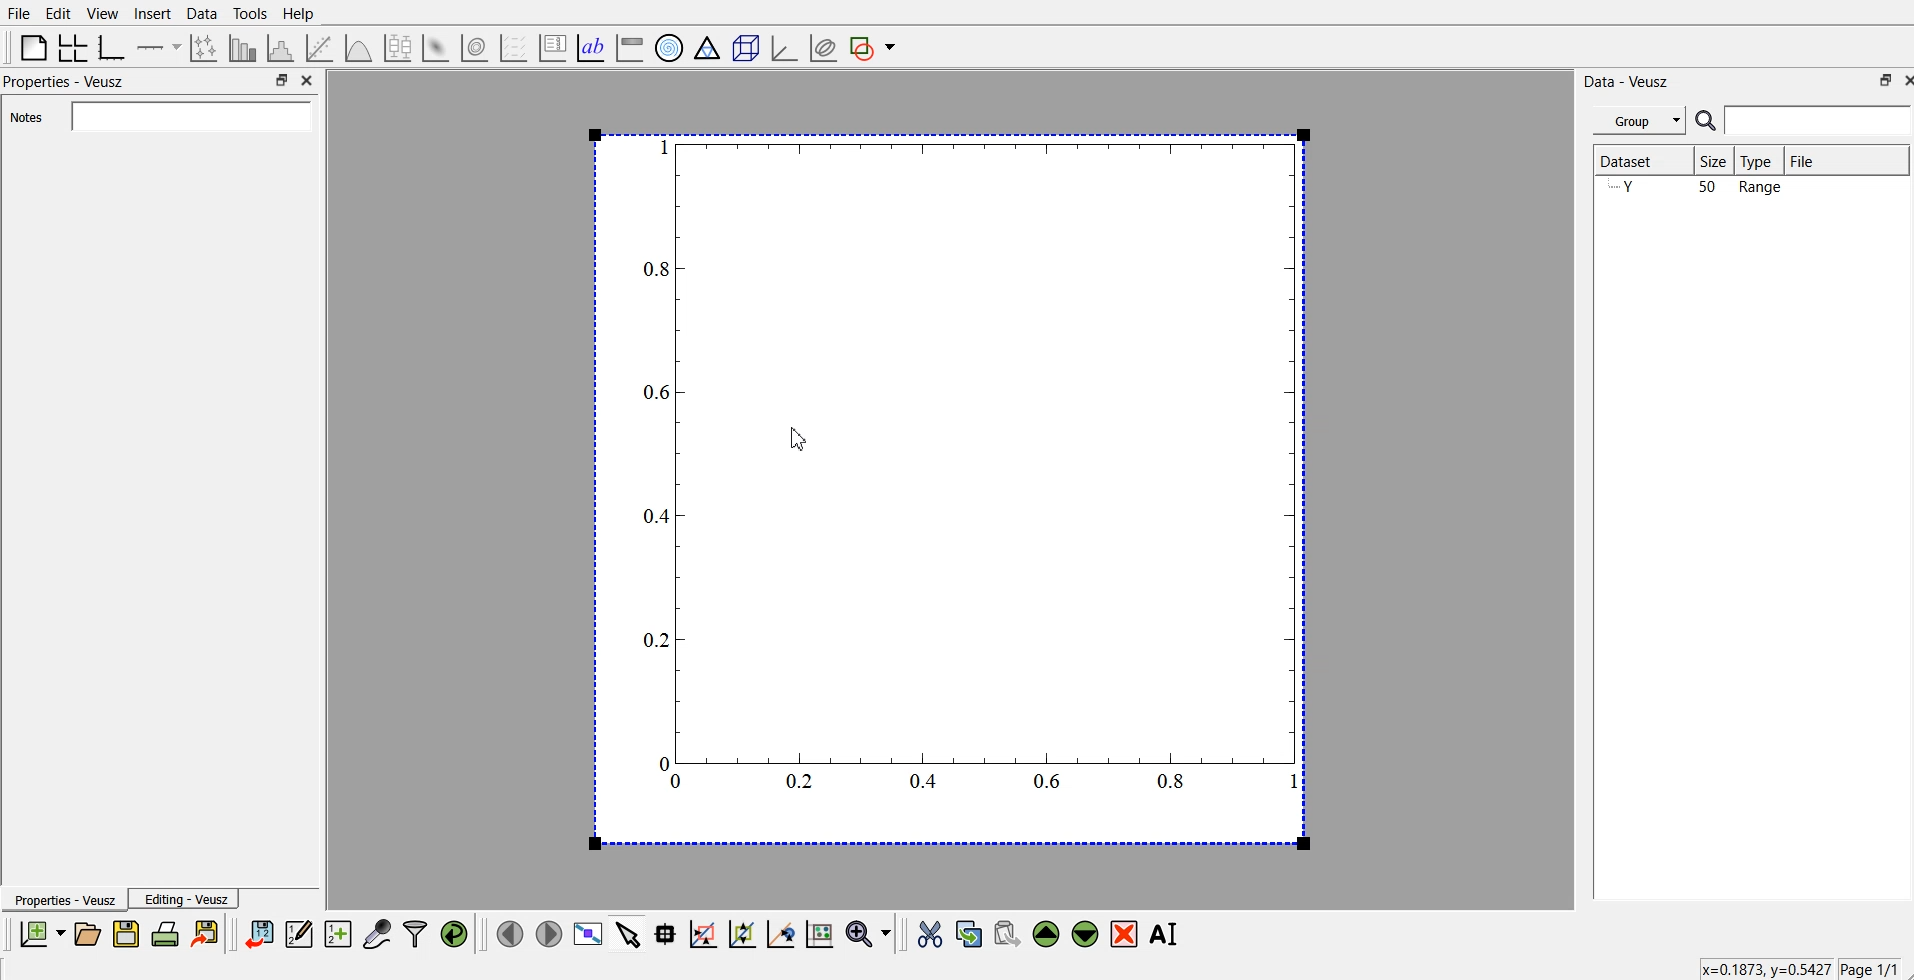  Describe the element at coordinates (44, 933) in the screenshot. I see `new document` at that location.